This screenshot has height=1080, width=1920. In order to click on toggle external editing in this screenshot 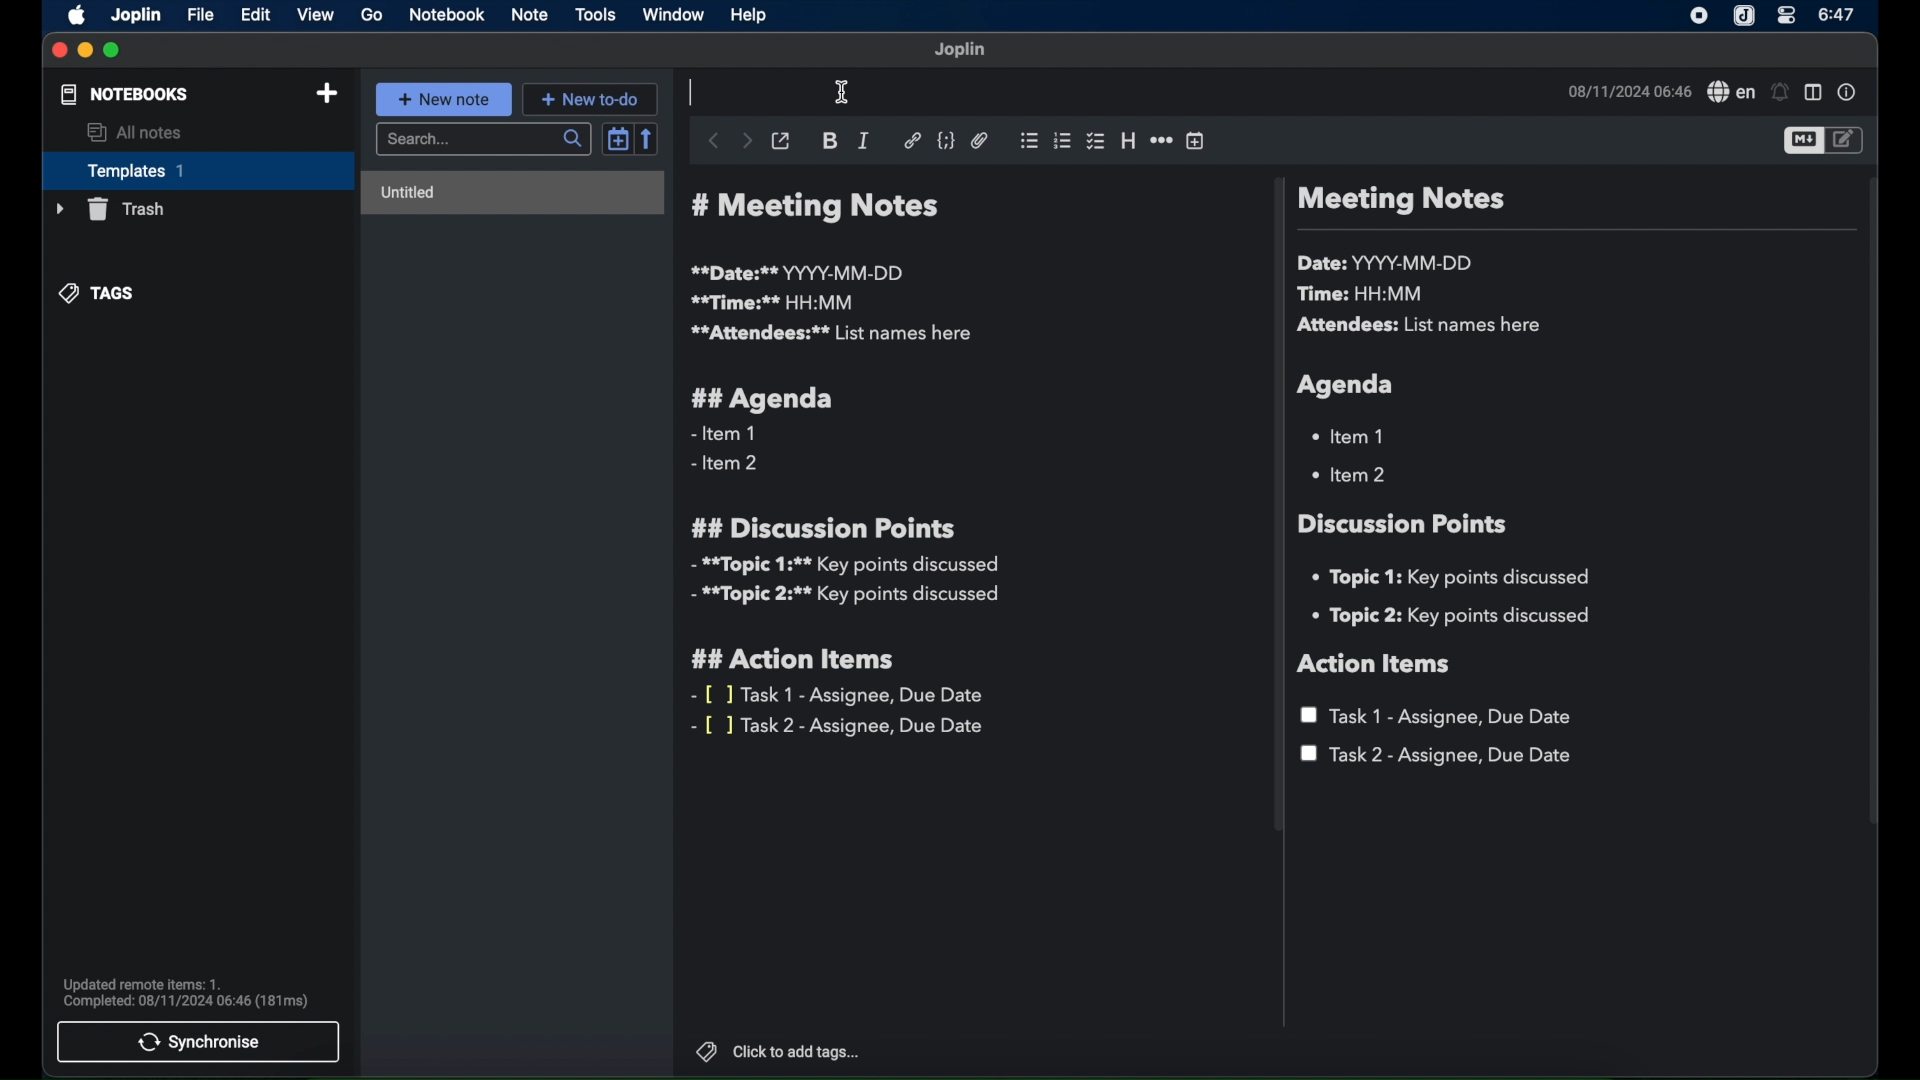, I will do `click(780, 140)`.